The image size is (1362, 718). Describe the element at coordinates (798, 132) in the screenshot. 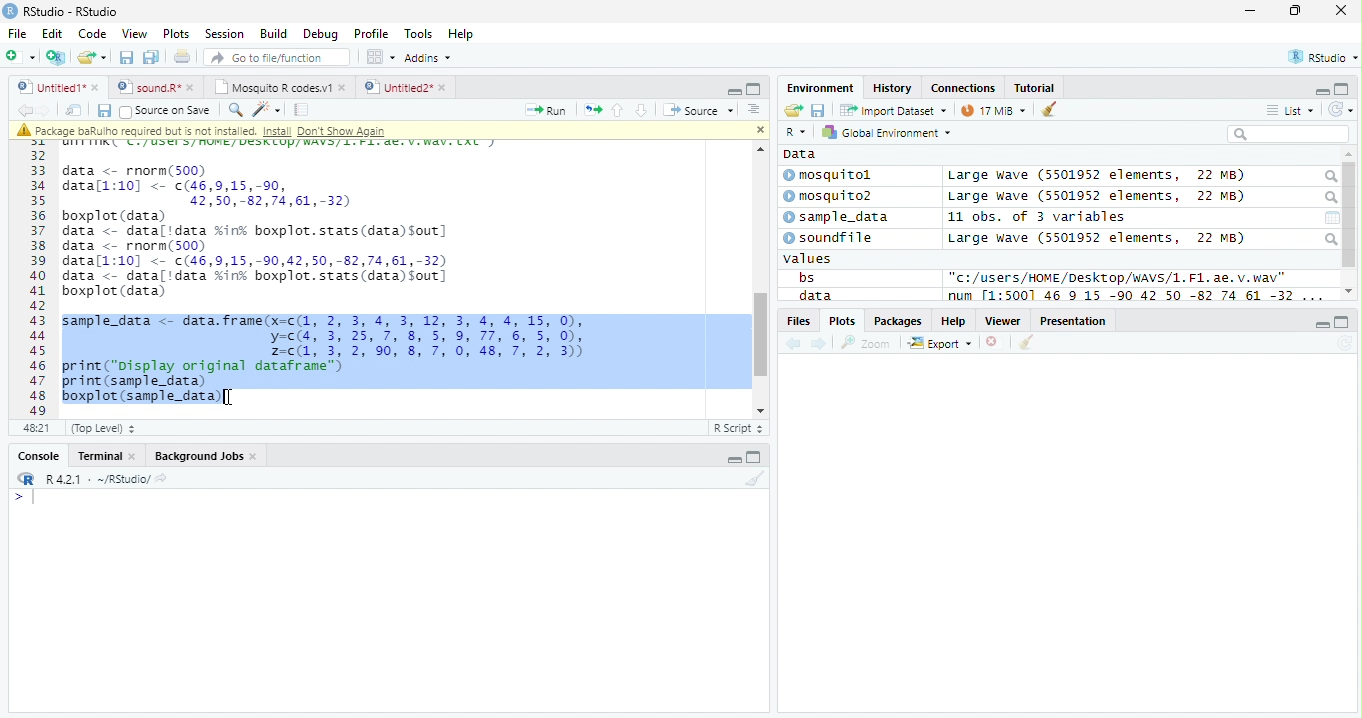

I see `R` at that location.